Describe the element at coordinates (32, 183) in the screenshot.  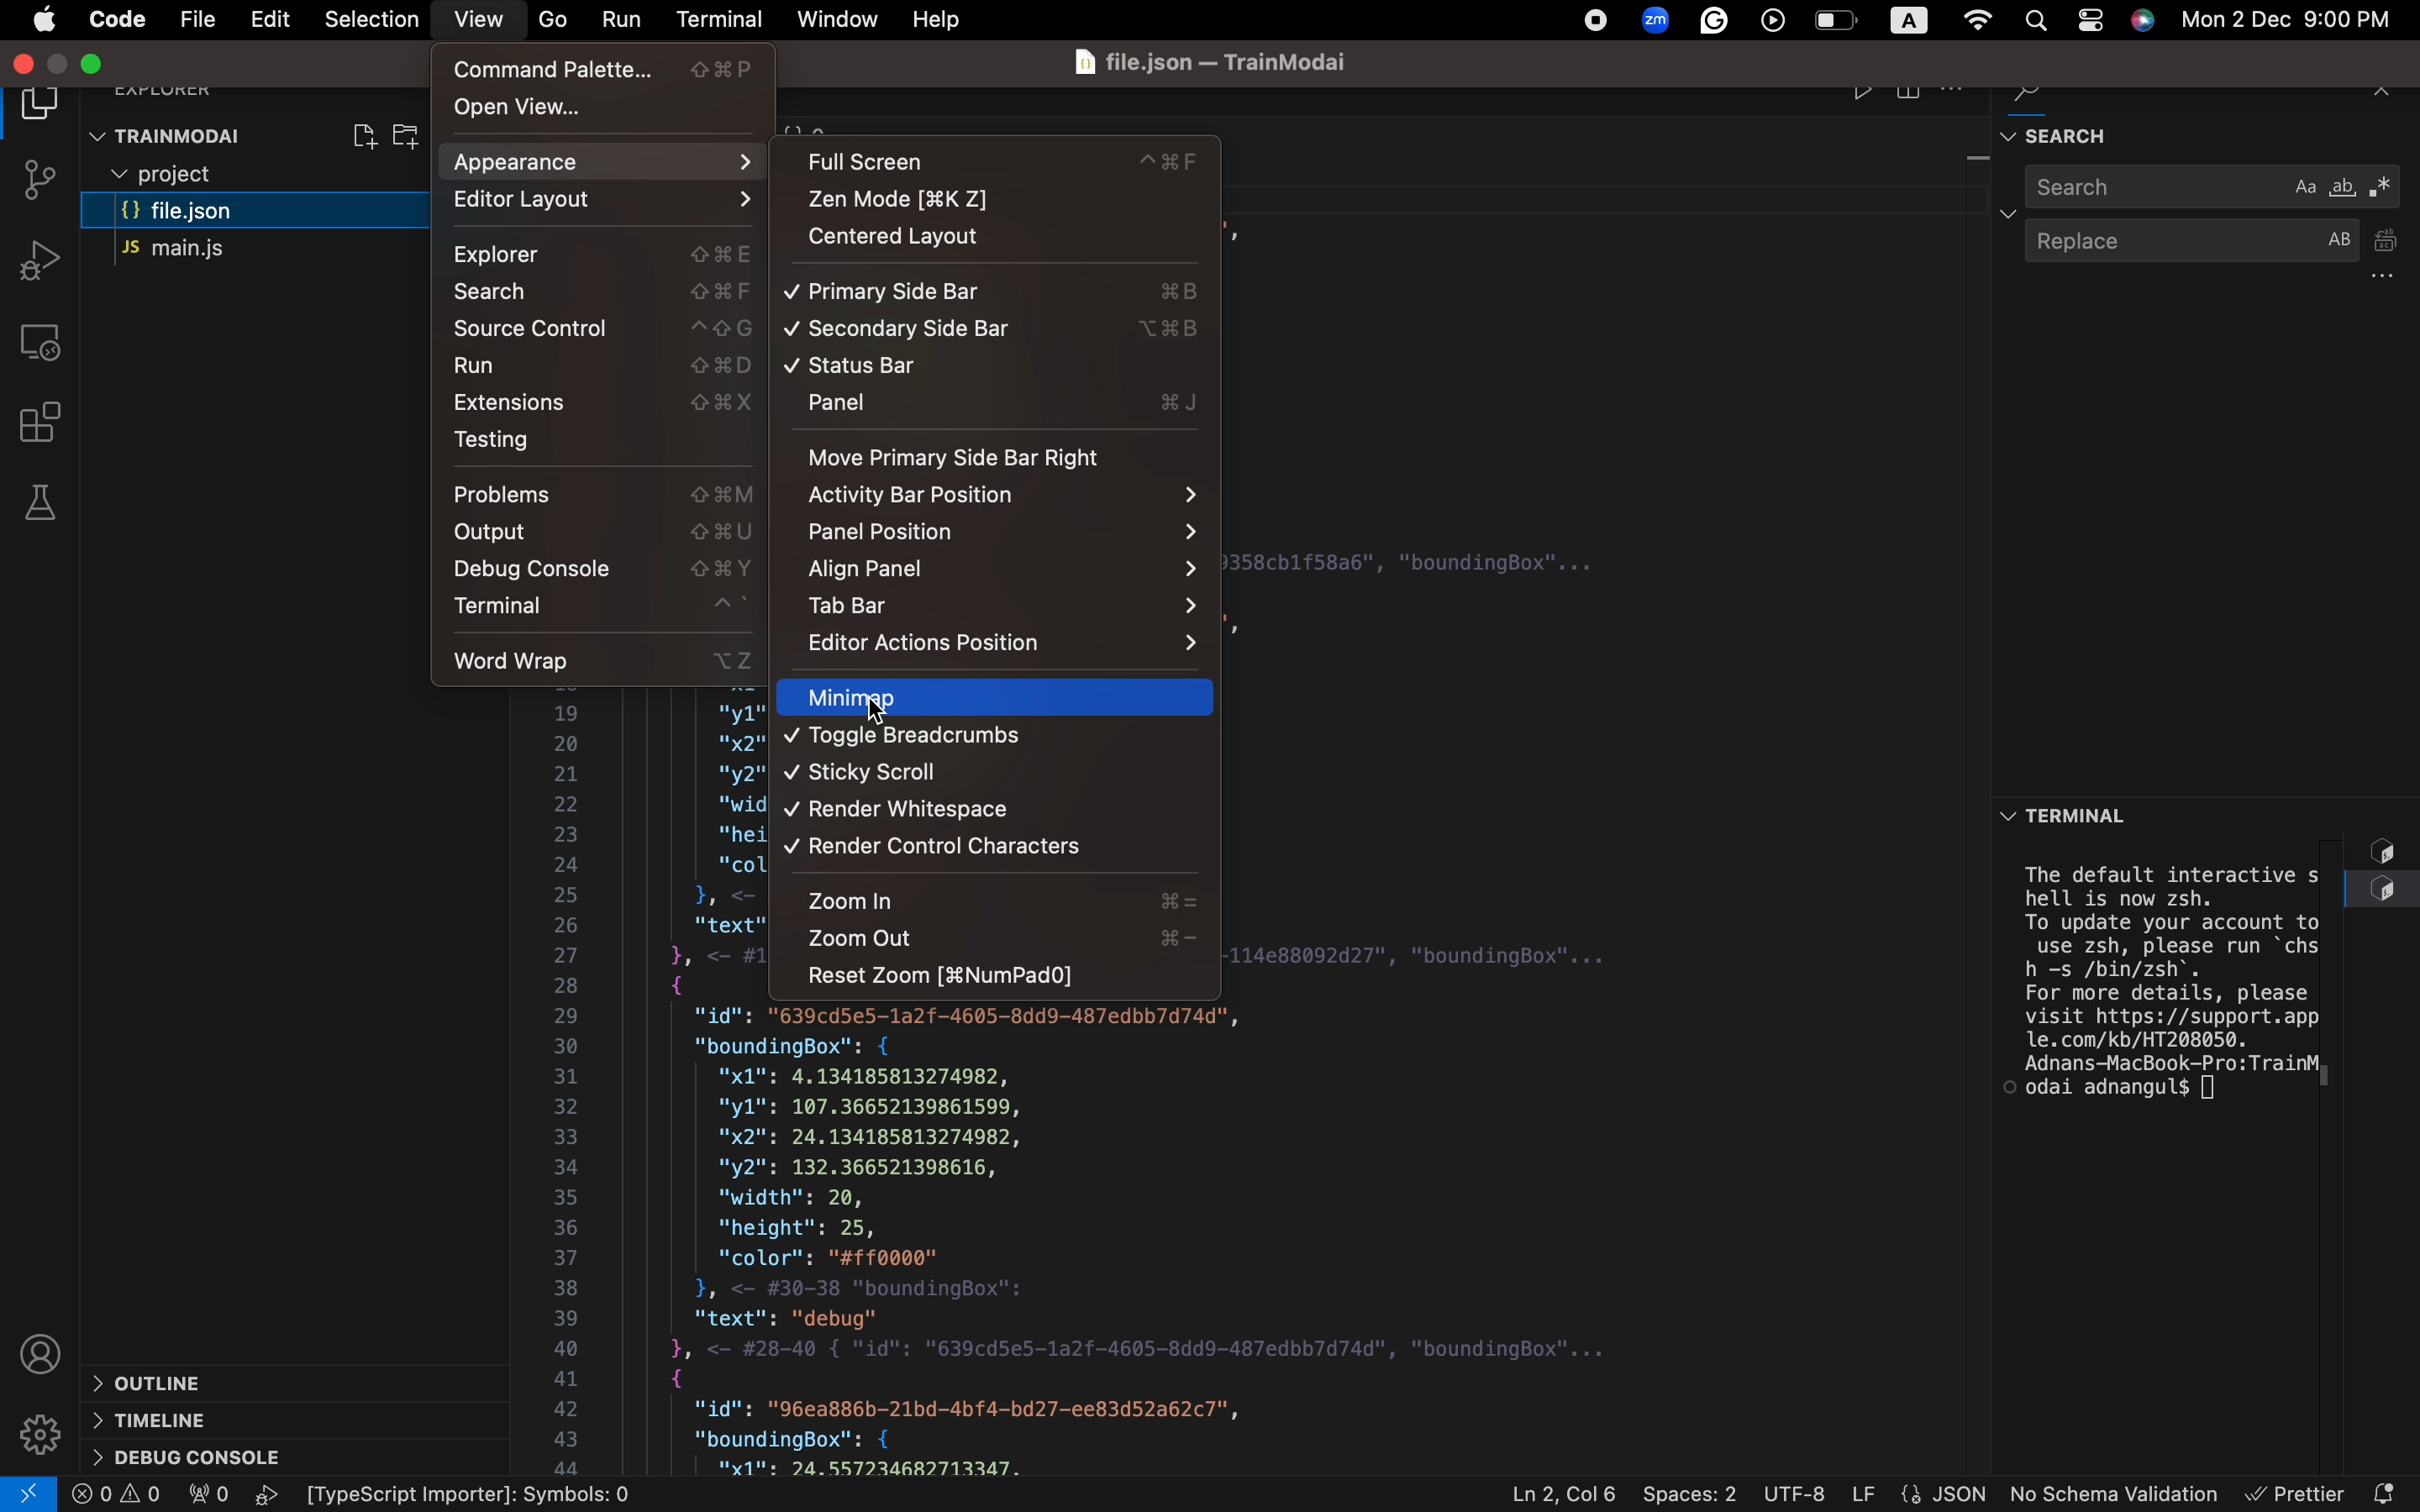
I see `git` at that location.